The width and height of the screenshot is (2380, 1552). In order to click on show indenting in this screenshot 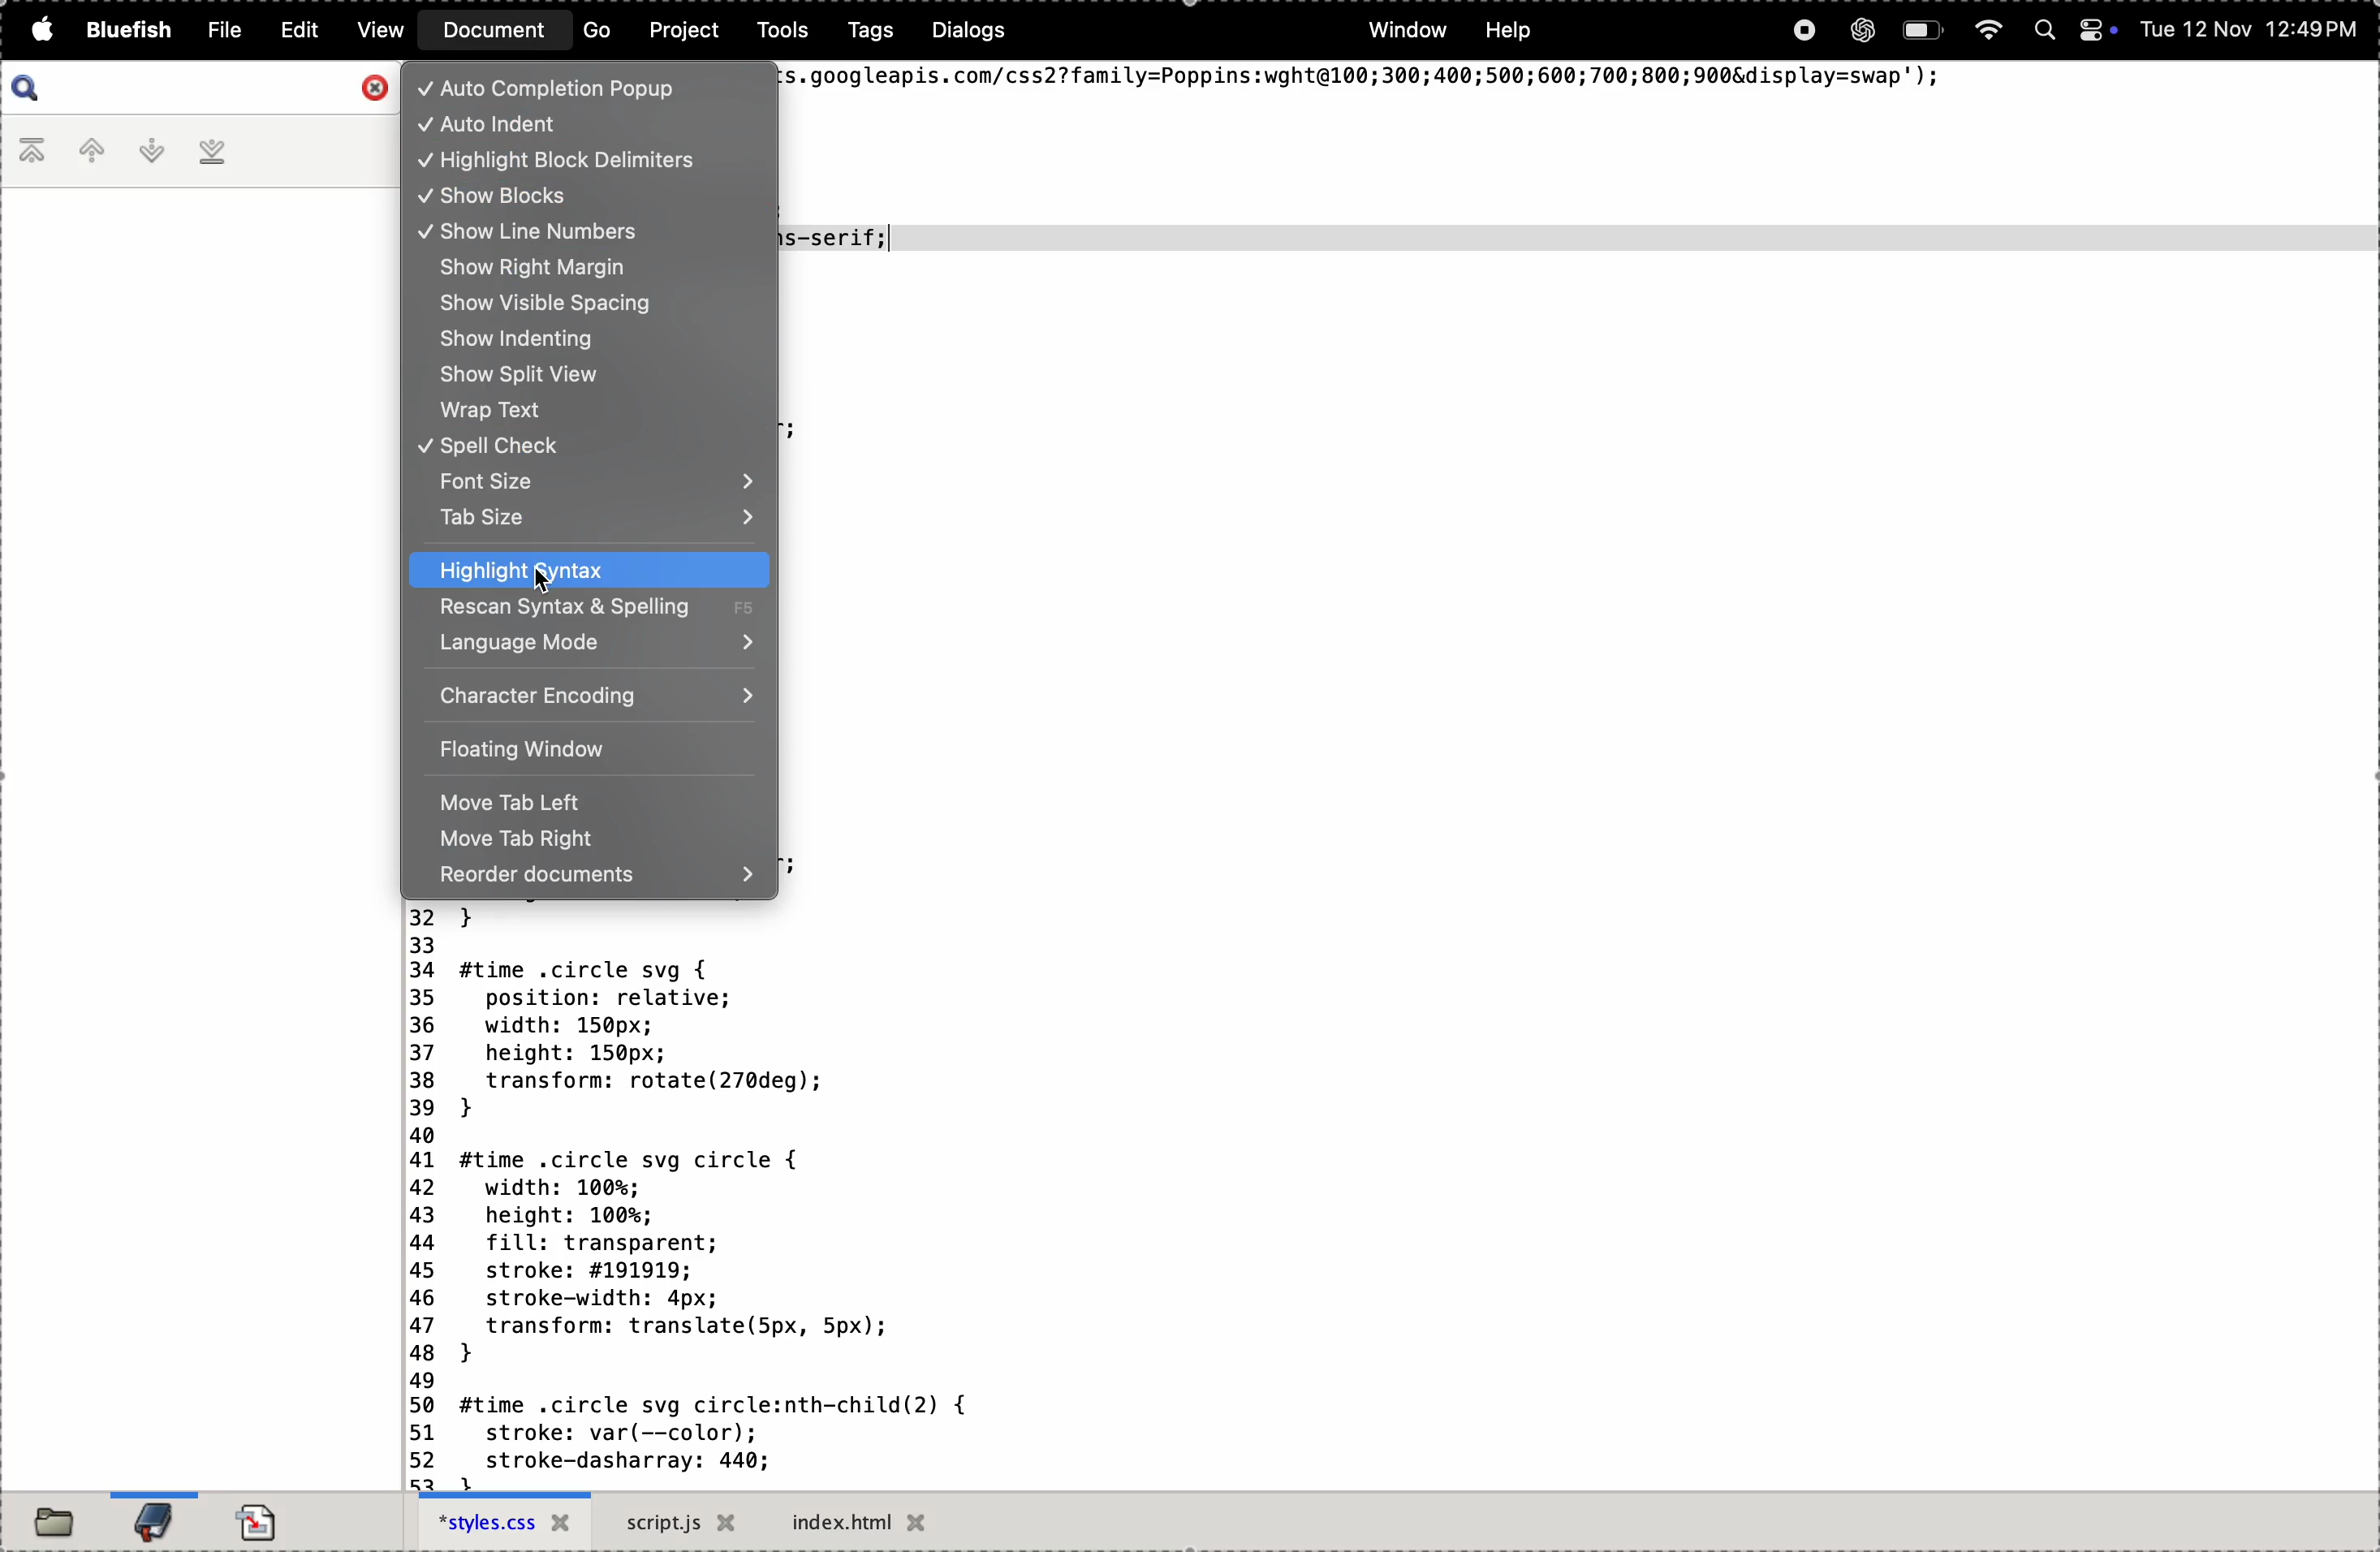, I will do `click(584, 343)`.